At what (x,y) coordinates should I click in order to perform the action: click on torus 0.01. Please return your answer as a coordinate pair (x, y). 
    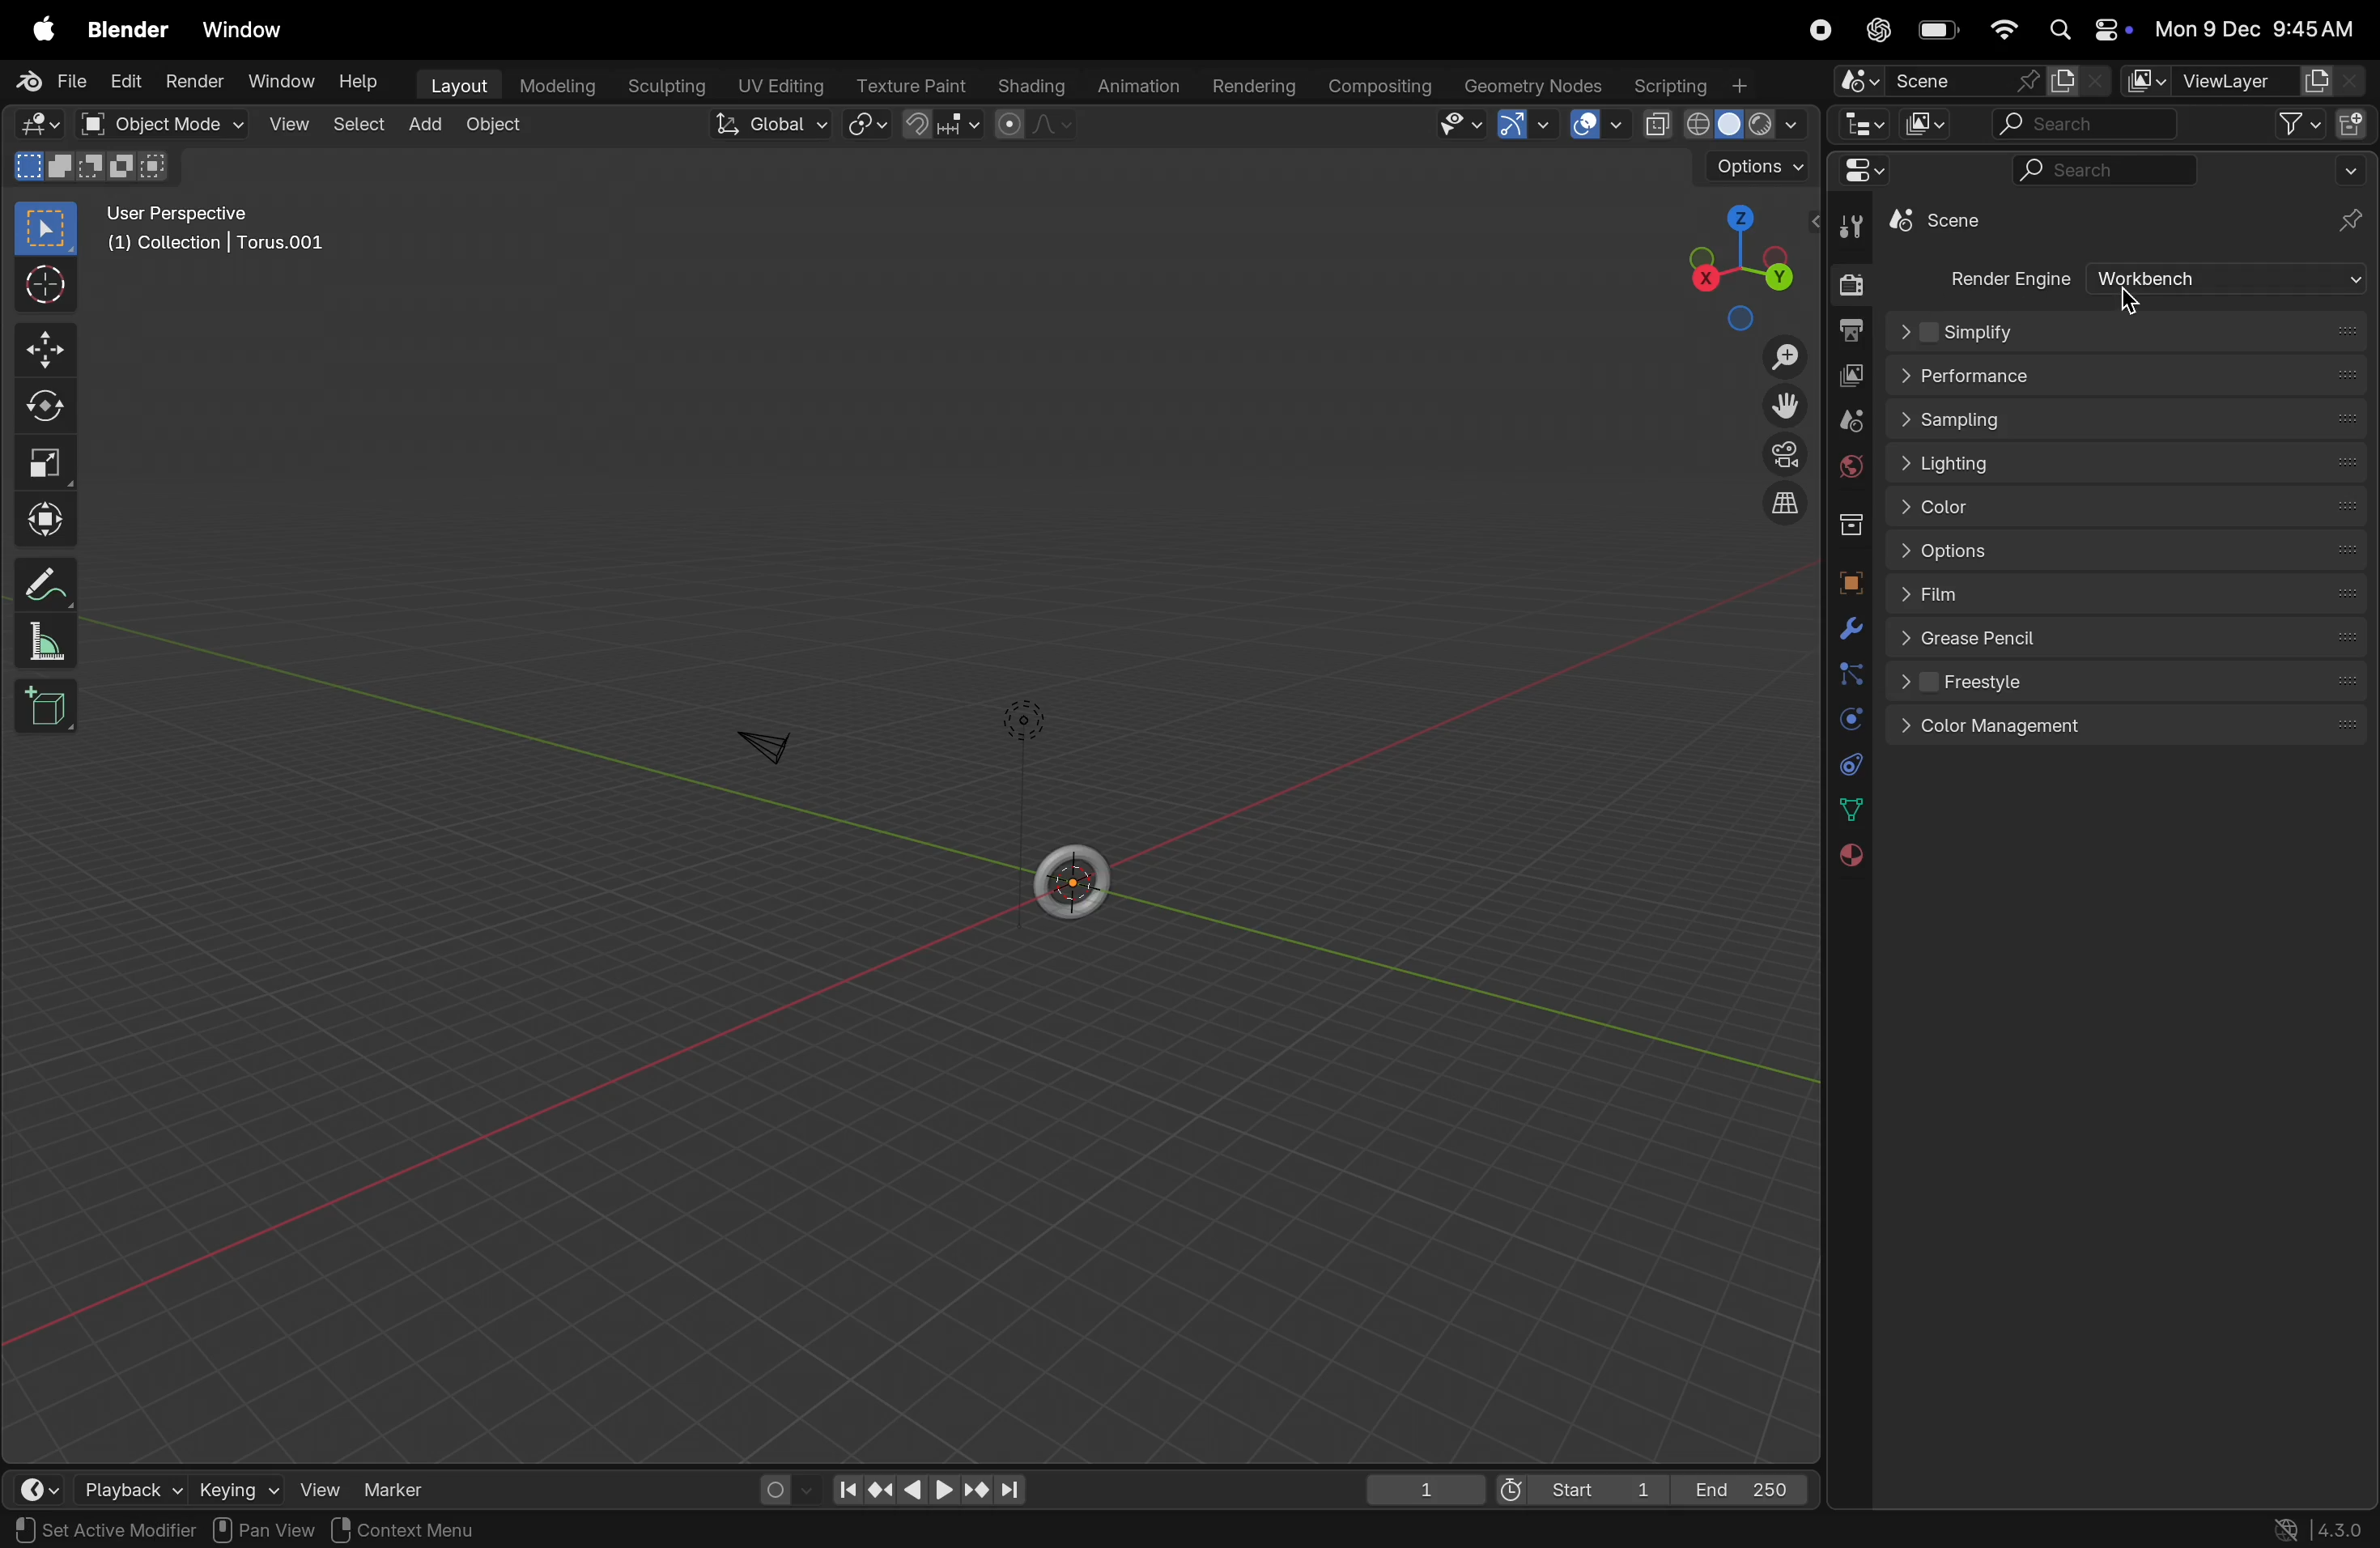
    Looking at the image, I should click on (1954, 224).